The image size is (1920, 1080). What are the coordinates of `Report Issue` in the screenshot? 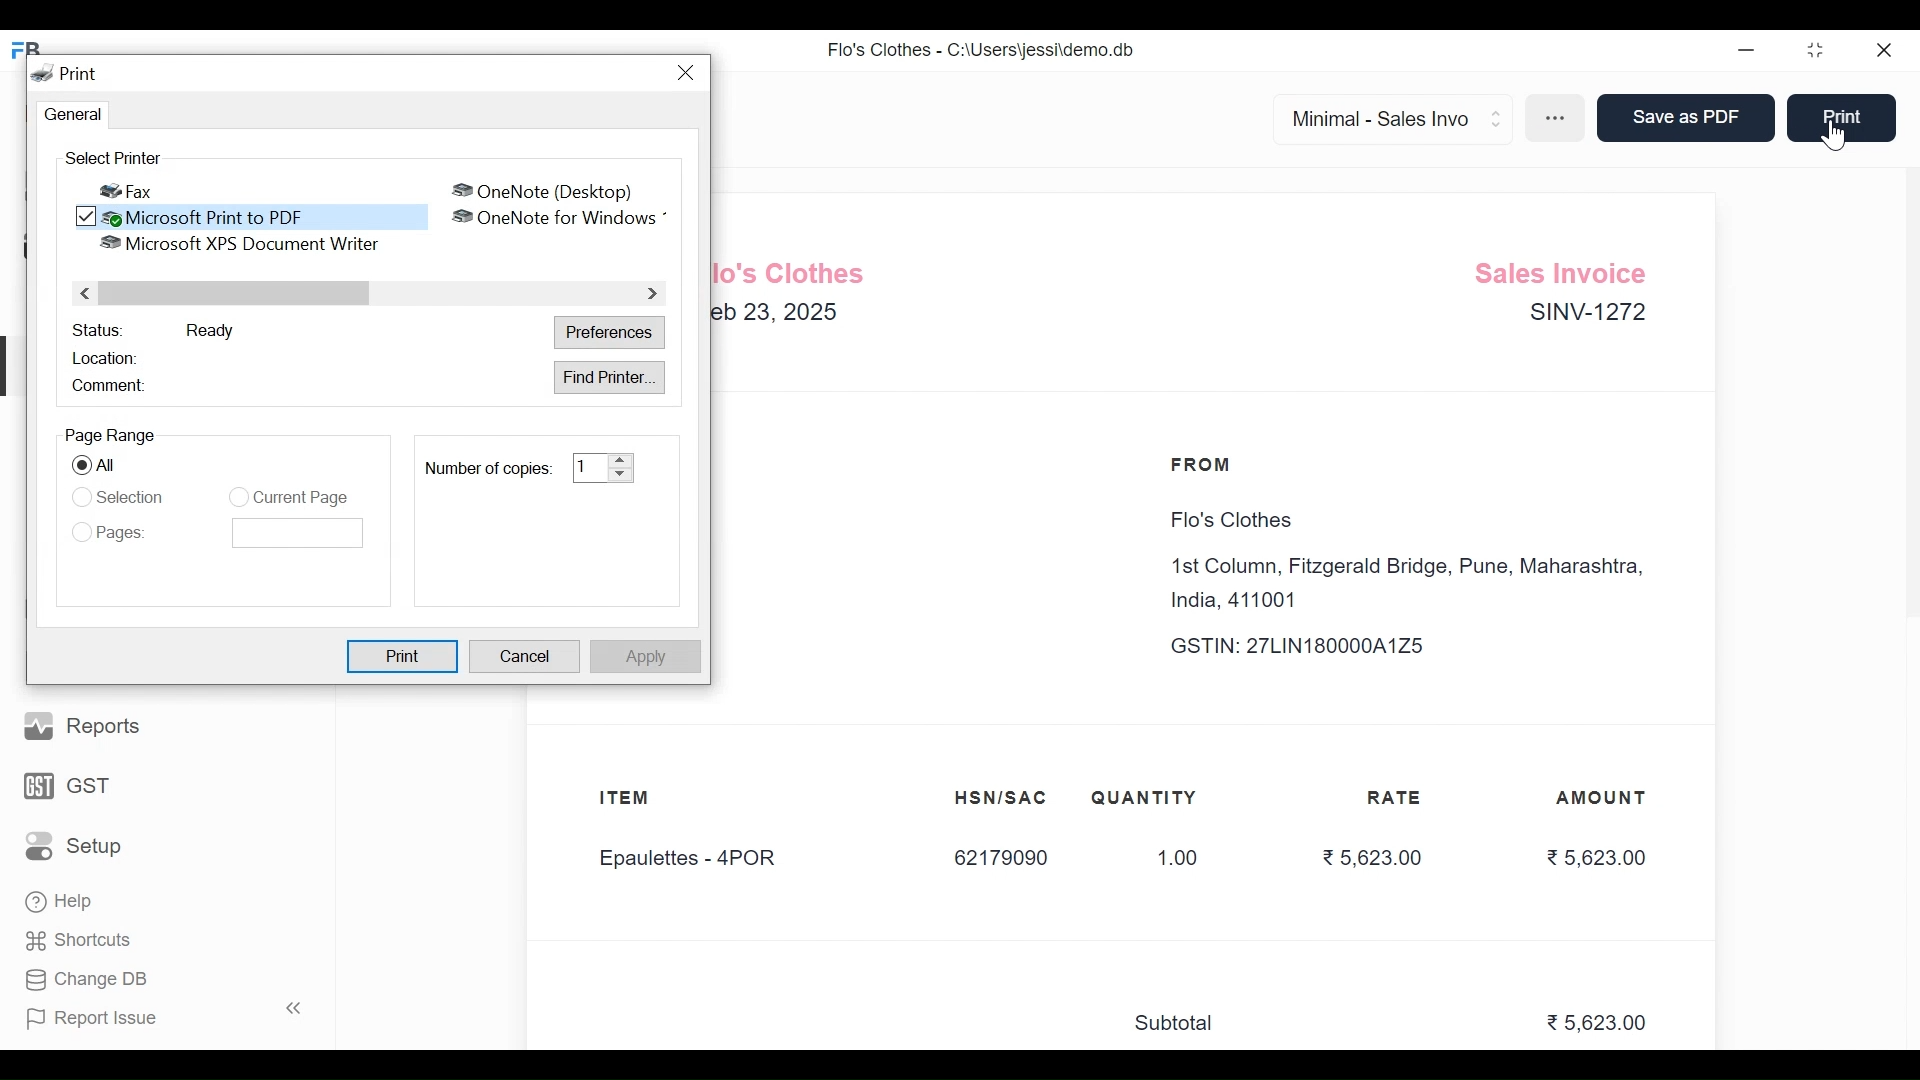 It's located at (158, 1017).